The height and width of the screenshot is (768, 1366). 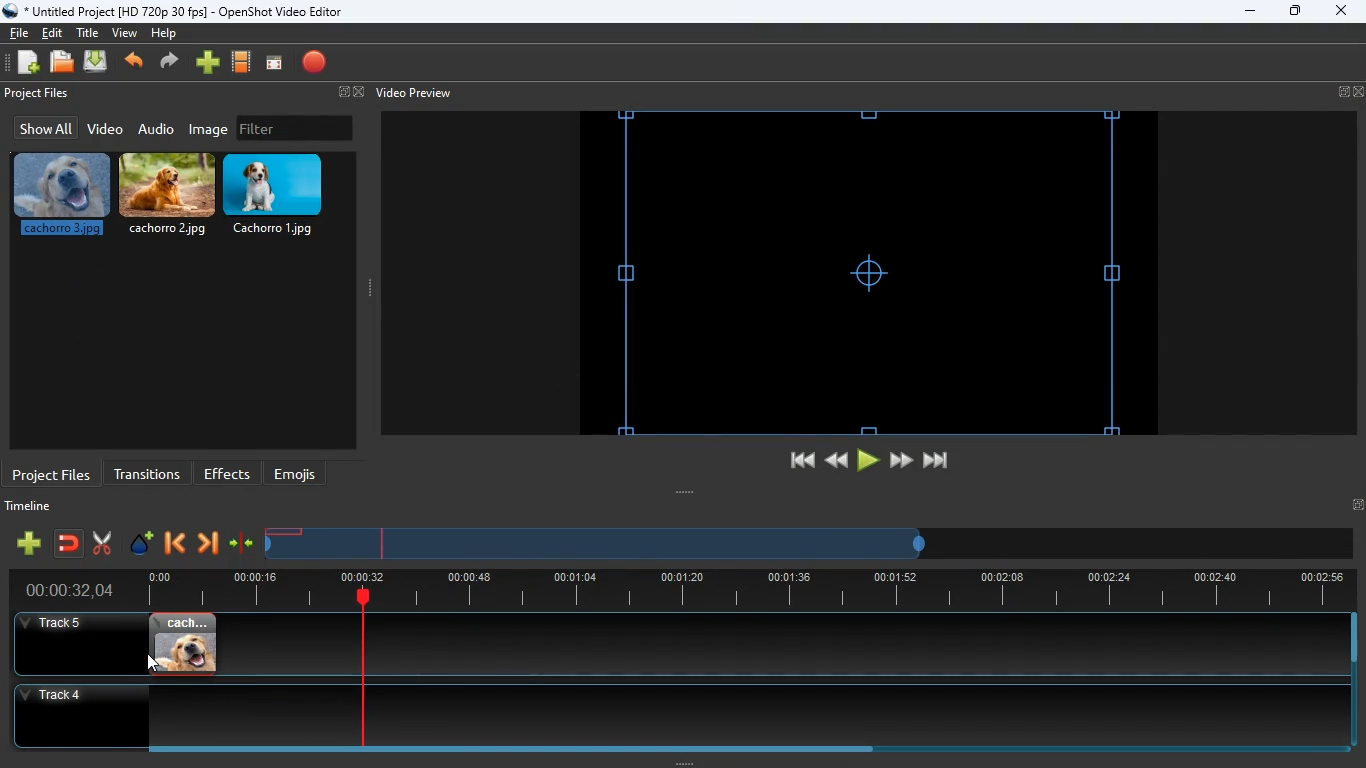 What do you see at coordinates (1357, 504) in the screenshot?
I see `Fullscreen` at bounding box center [1357, 504].